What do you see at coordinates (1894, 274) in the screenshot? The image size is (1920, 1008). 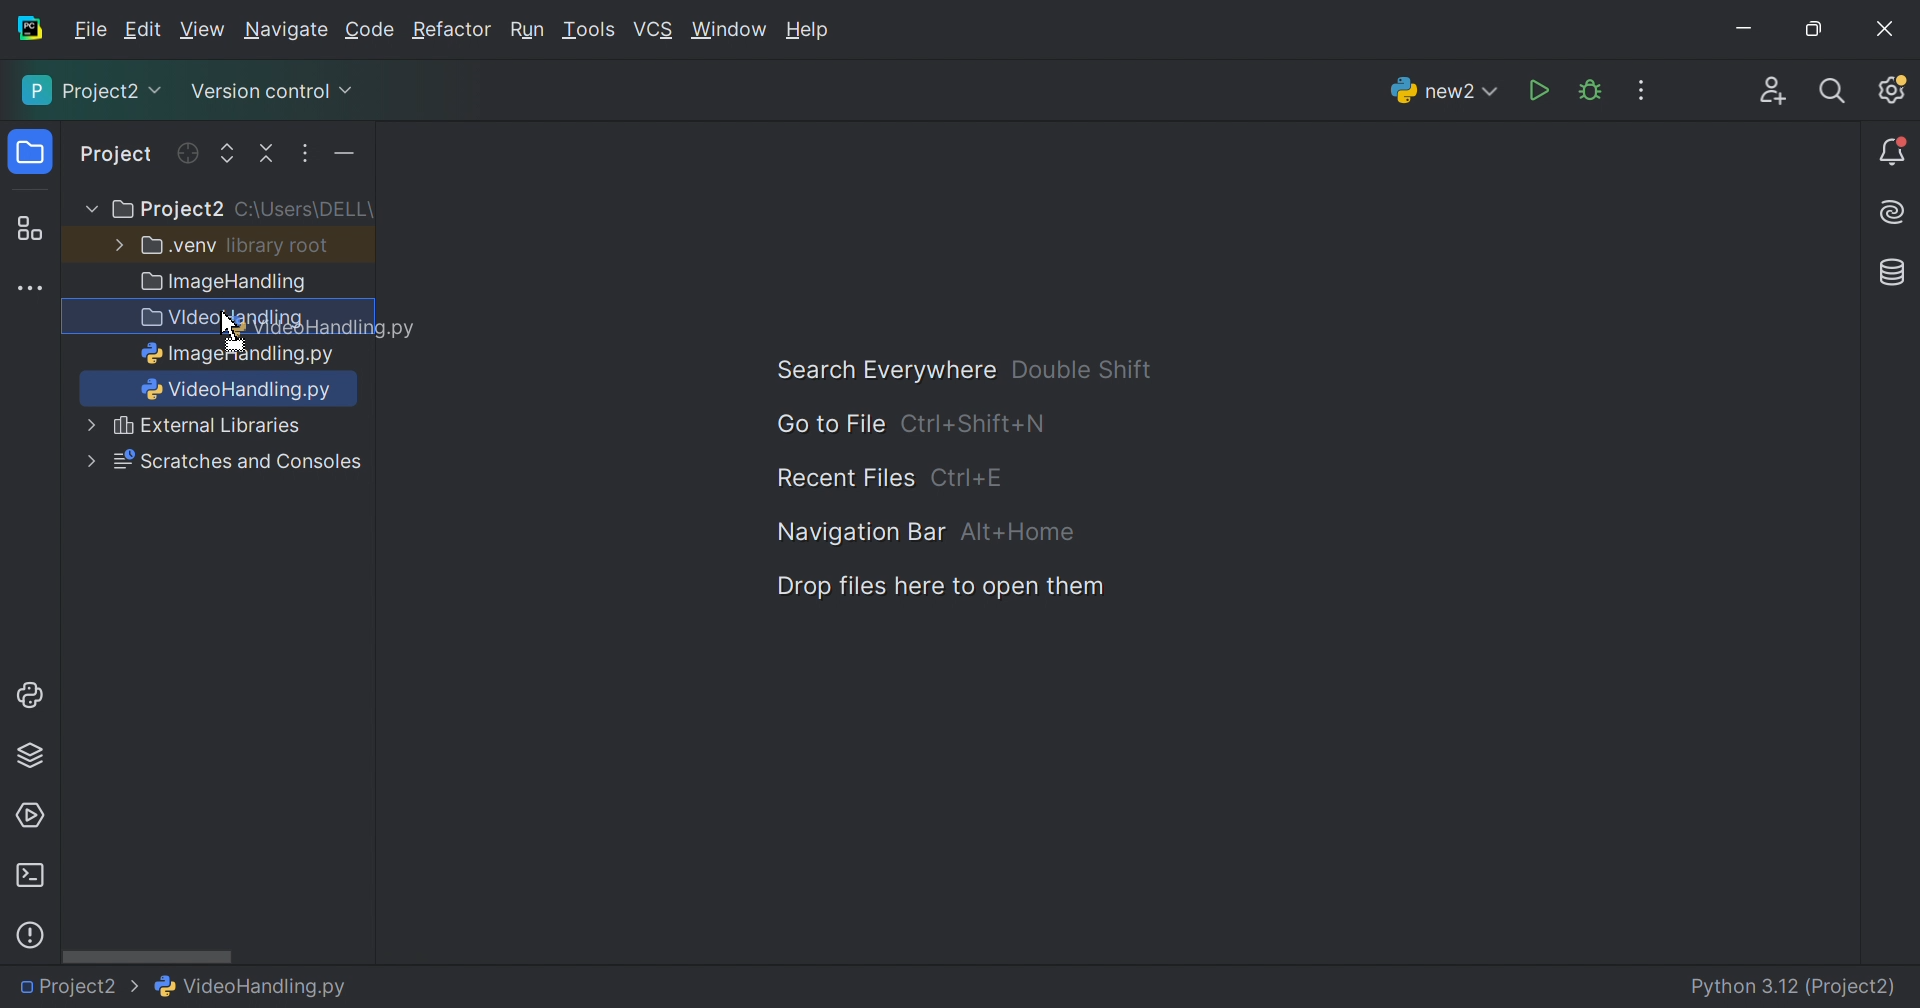 I see `Database` at bounding box center [1894, 274].